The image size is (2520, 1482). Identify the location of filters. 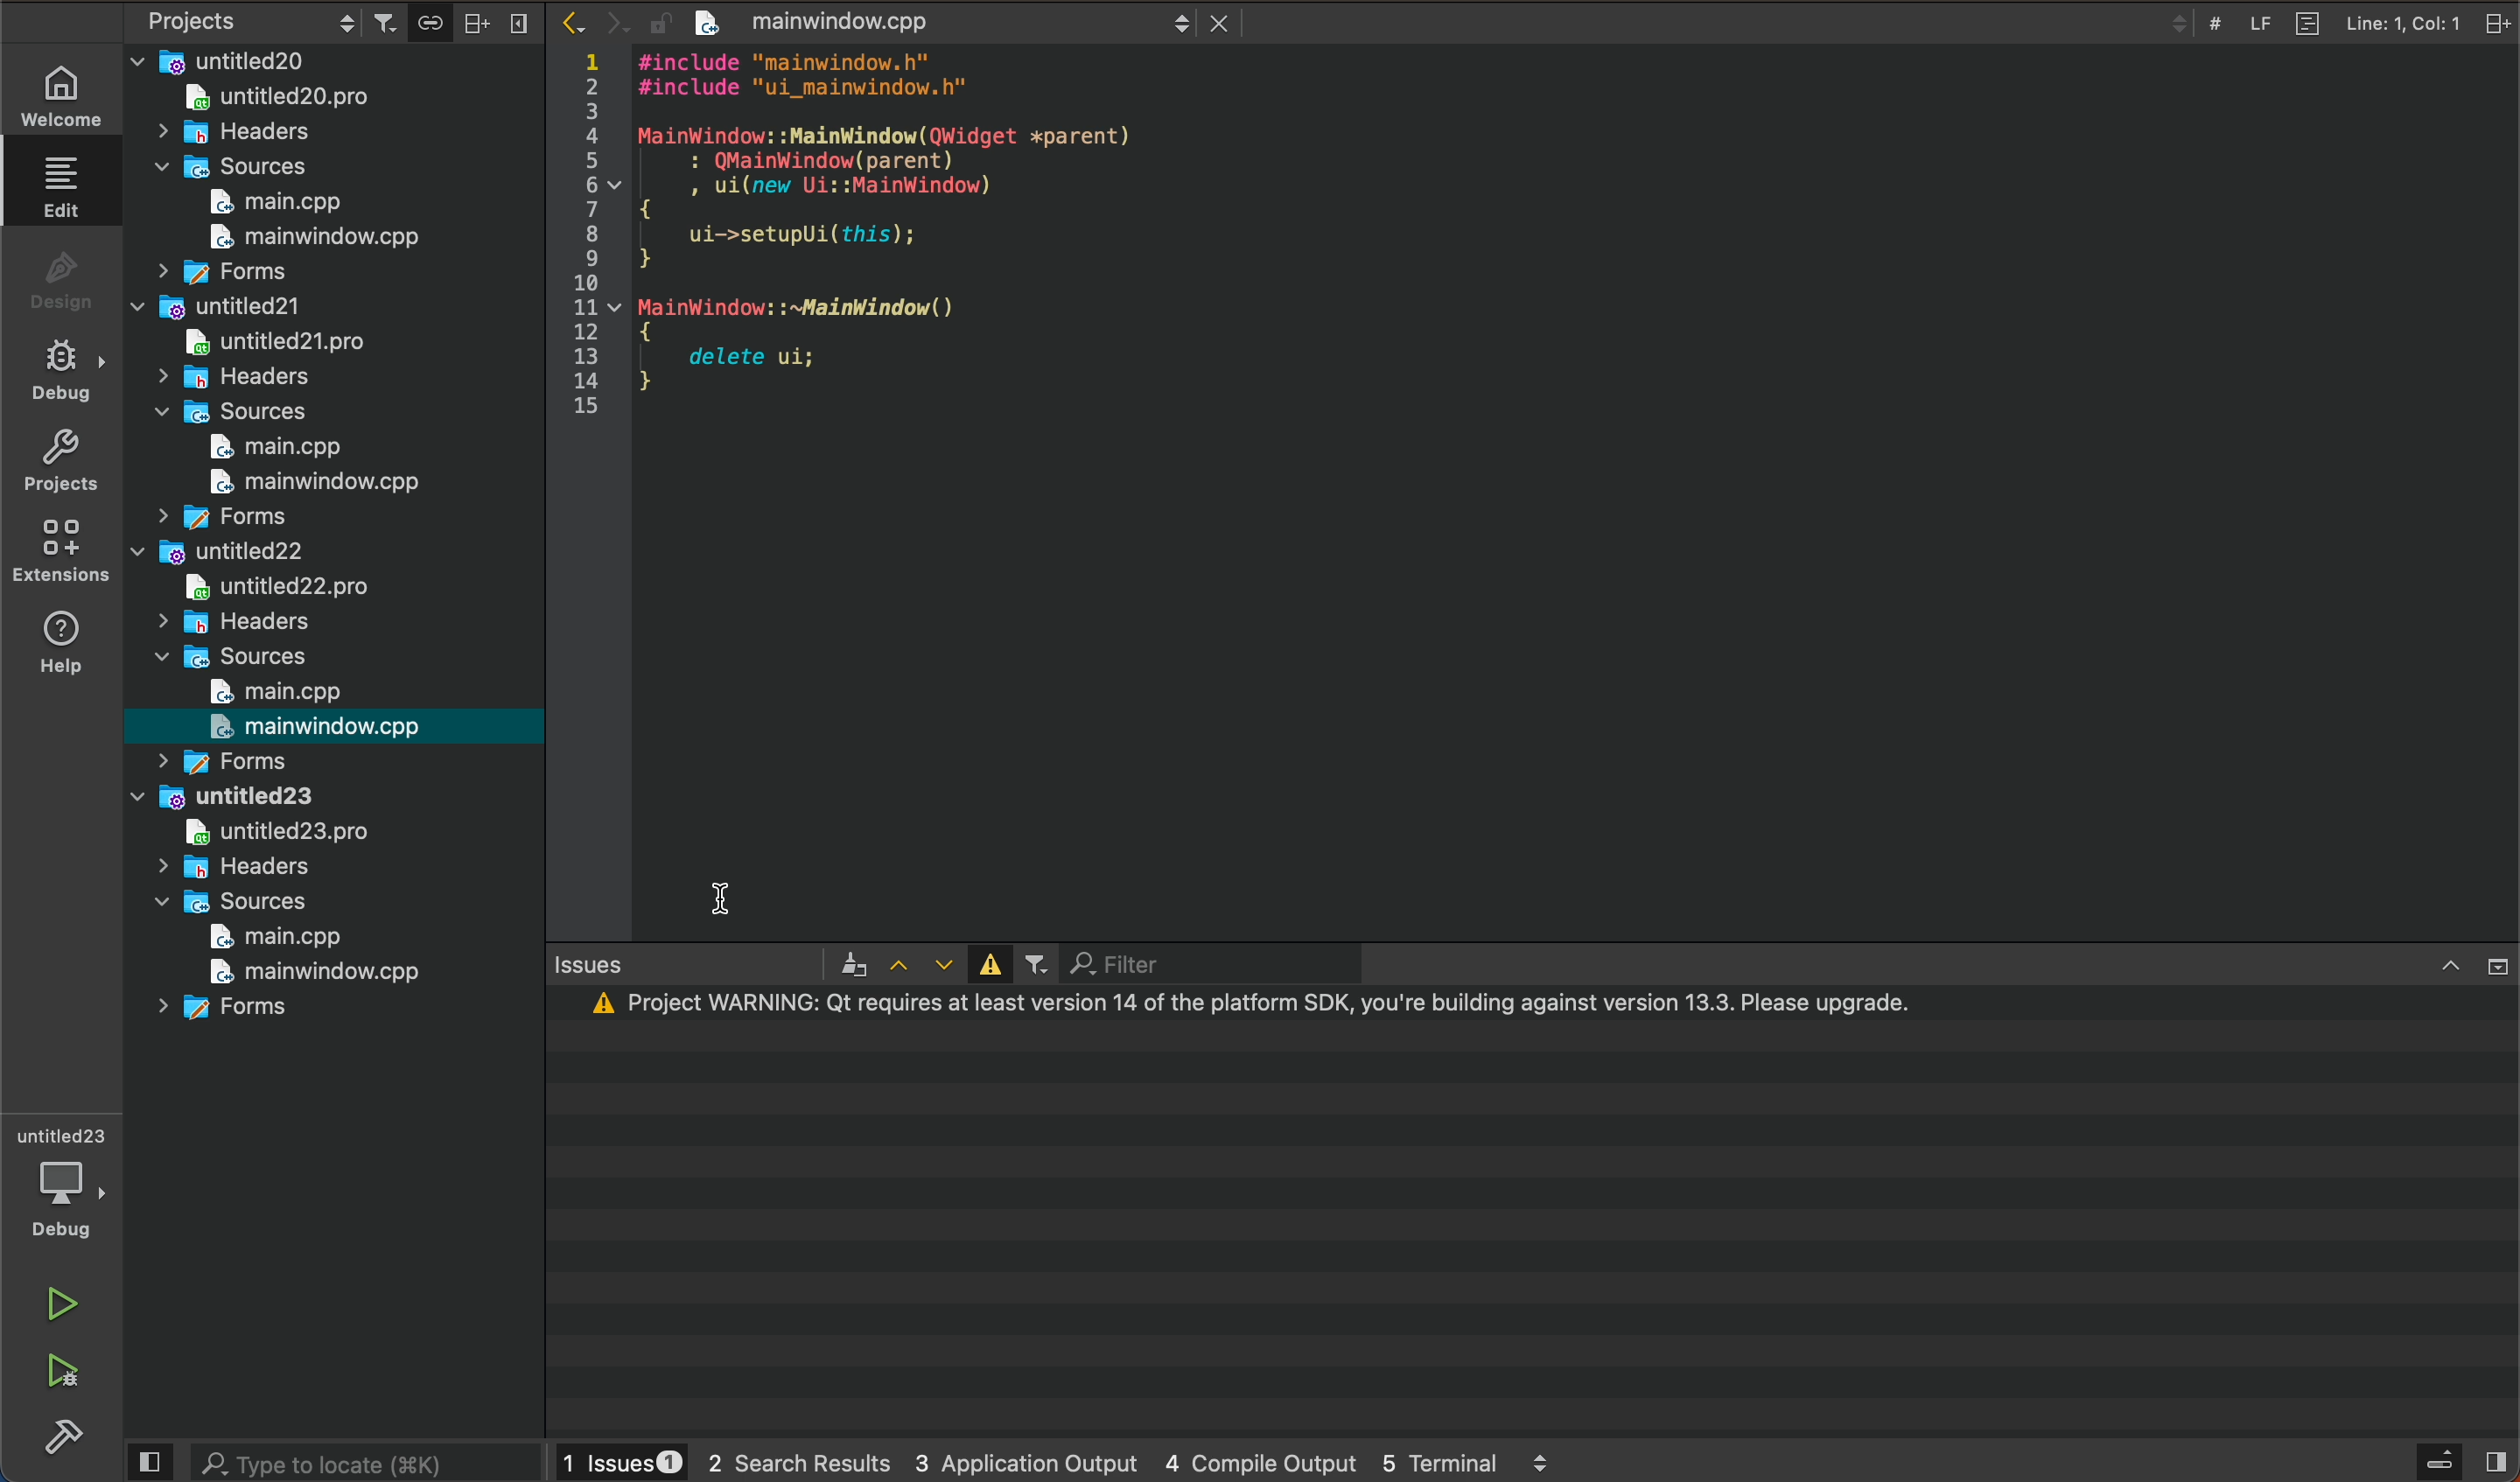
(390, 21).